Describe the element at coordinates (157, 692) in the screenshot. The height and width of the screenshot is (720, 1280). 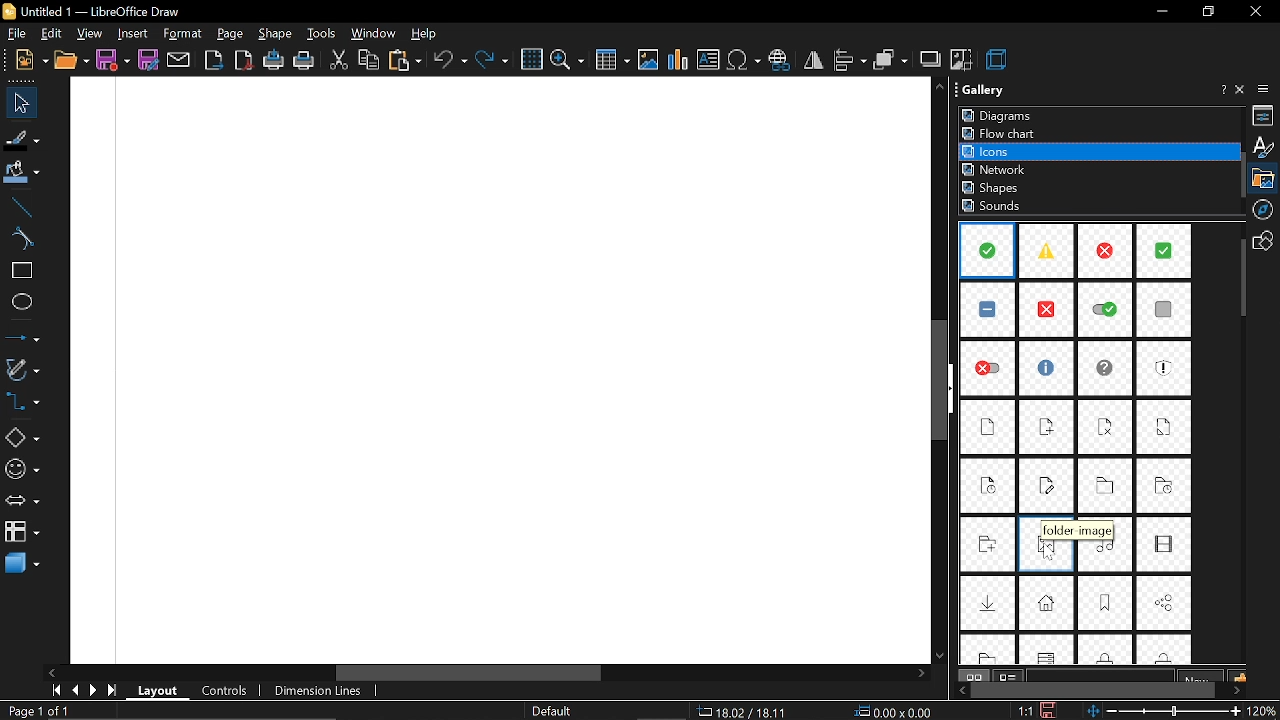
I see `layout` at that location.